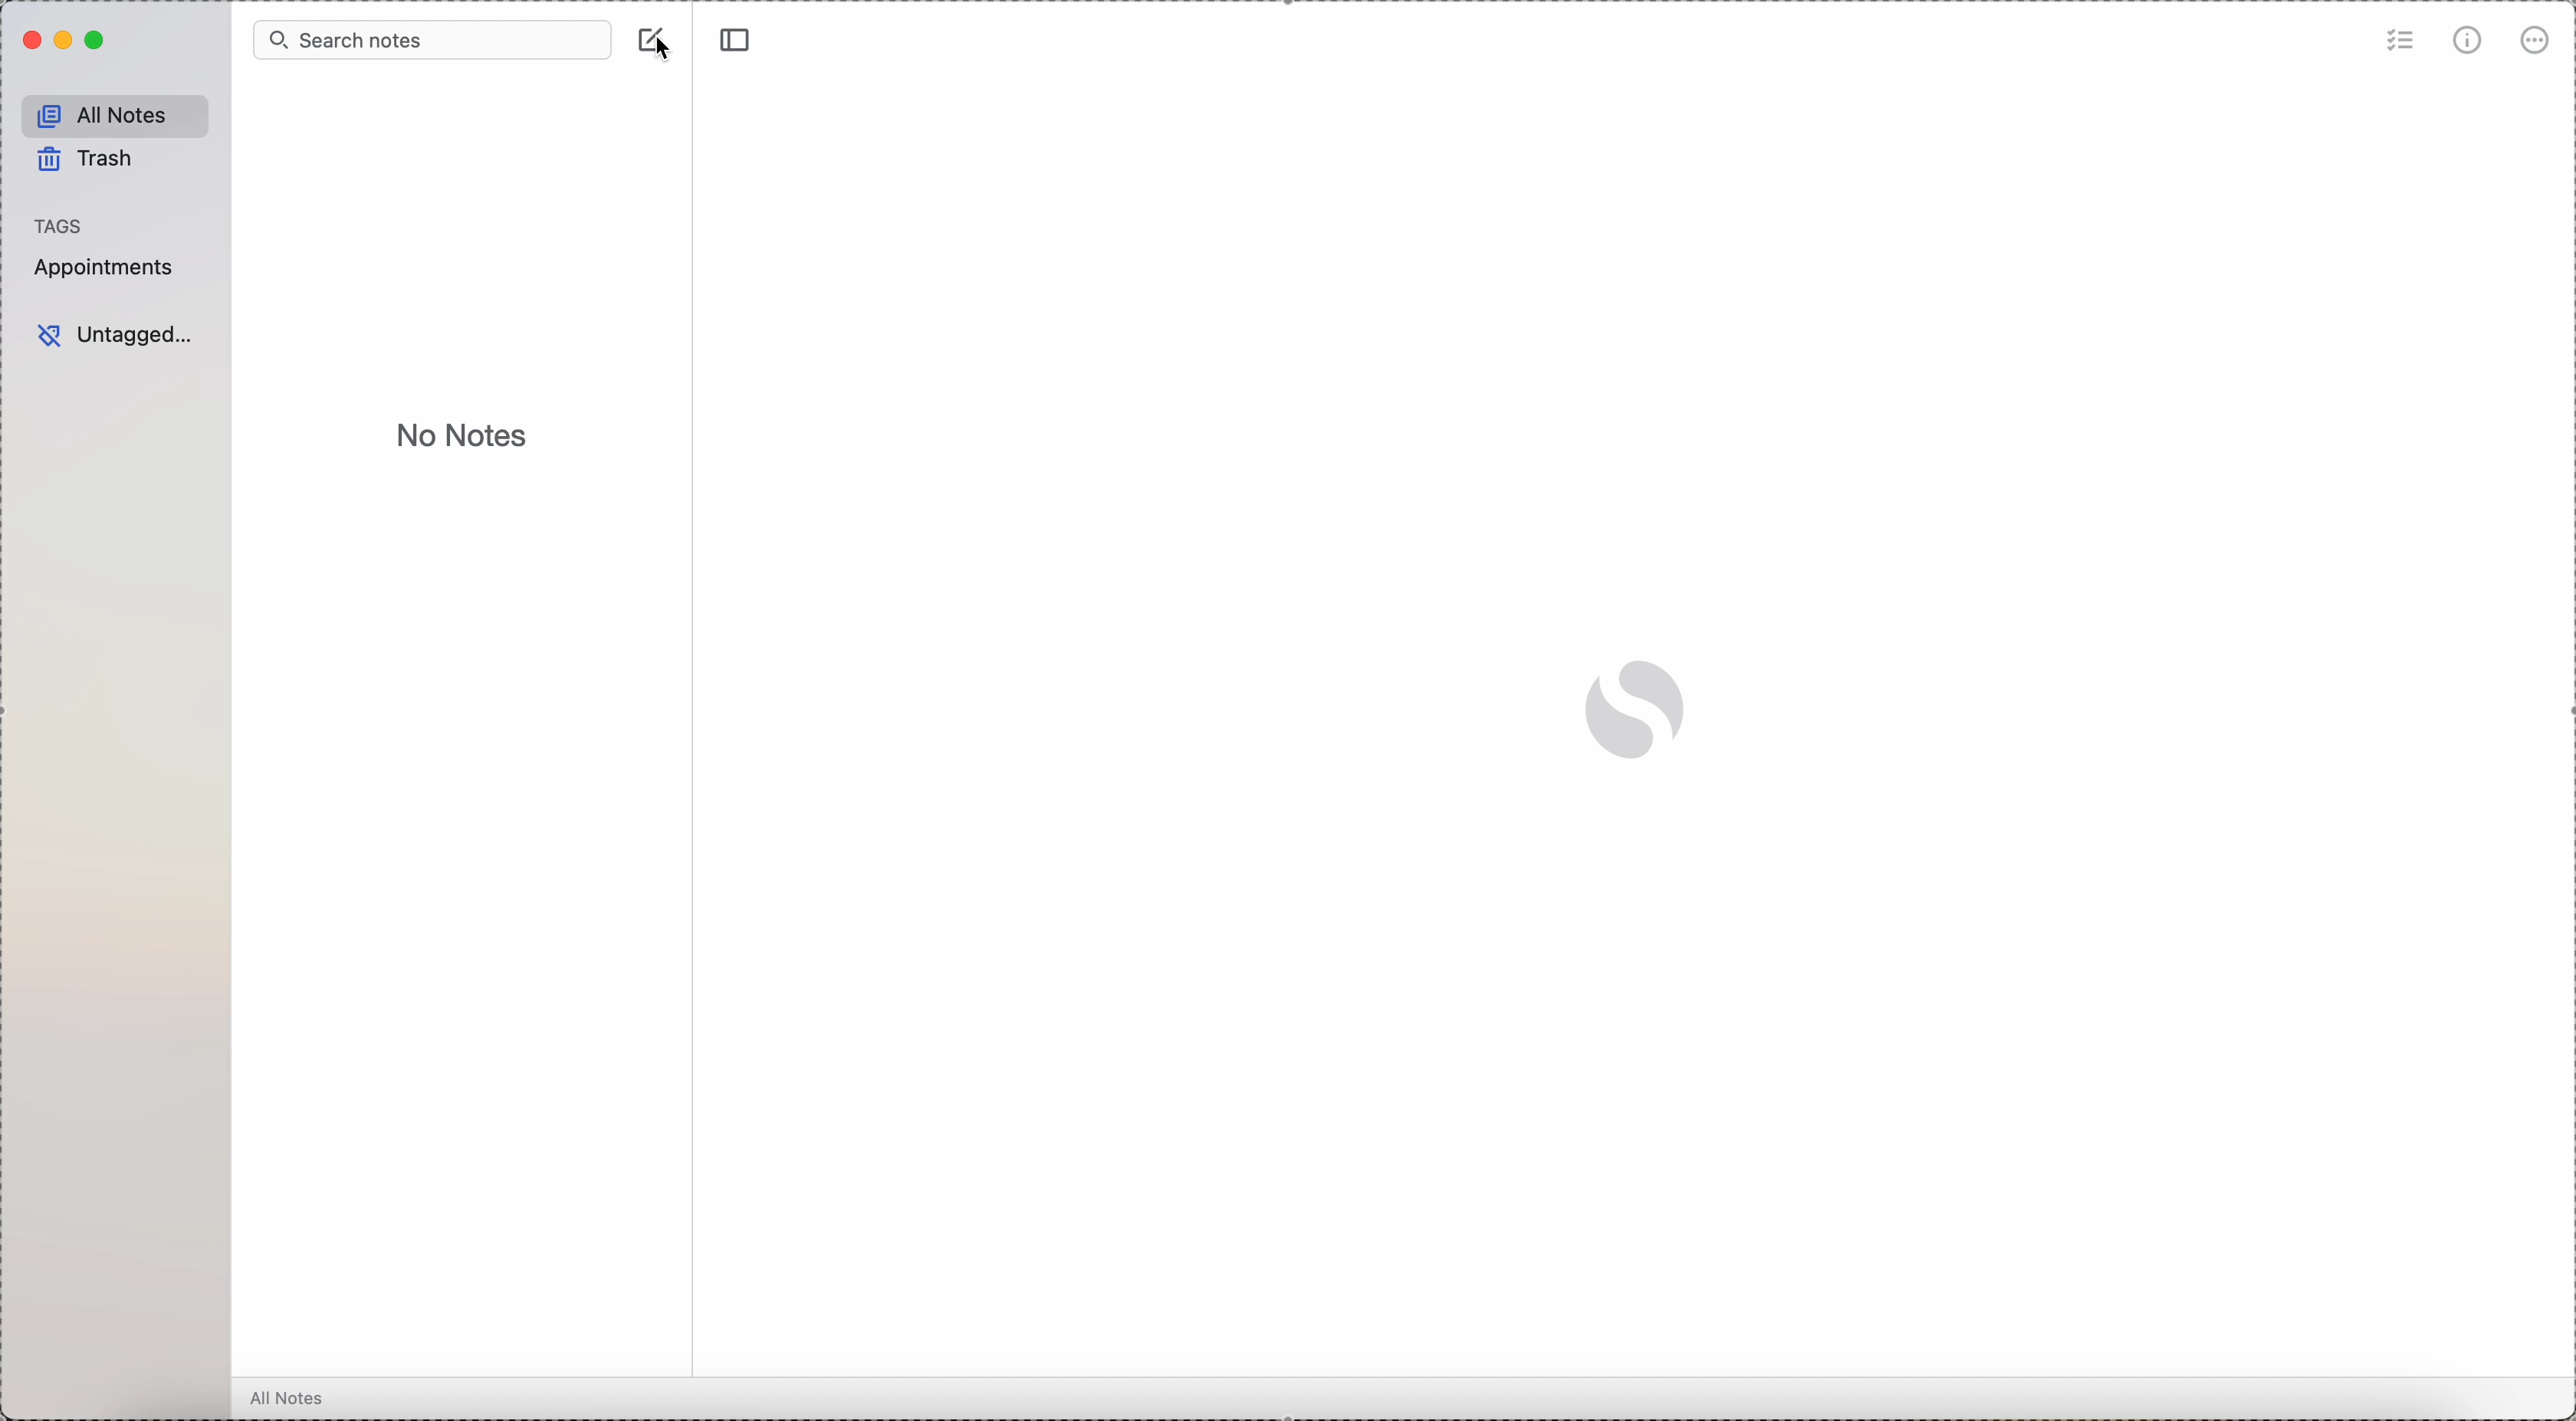  Describe the element at coordinates (2468, 42) in the screenshot. I see `metrics` at that location.